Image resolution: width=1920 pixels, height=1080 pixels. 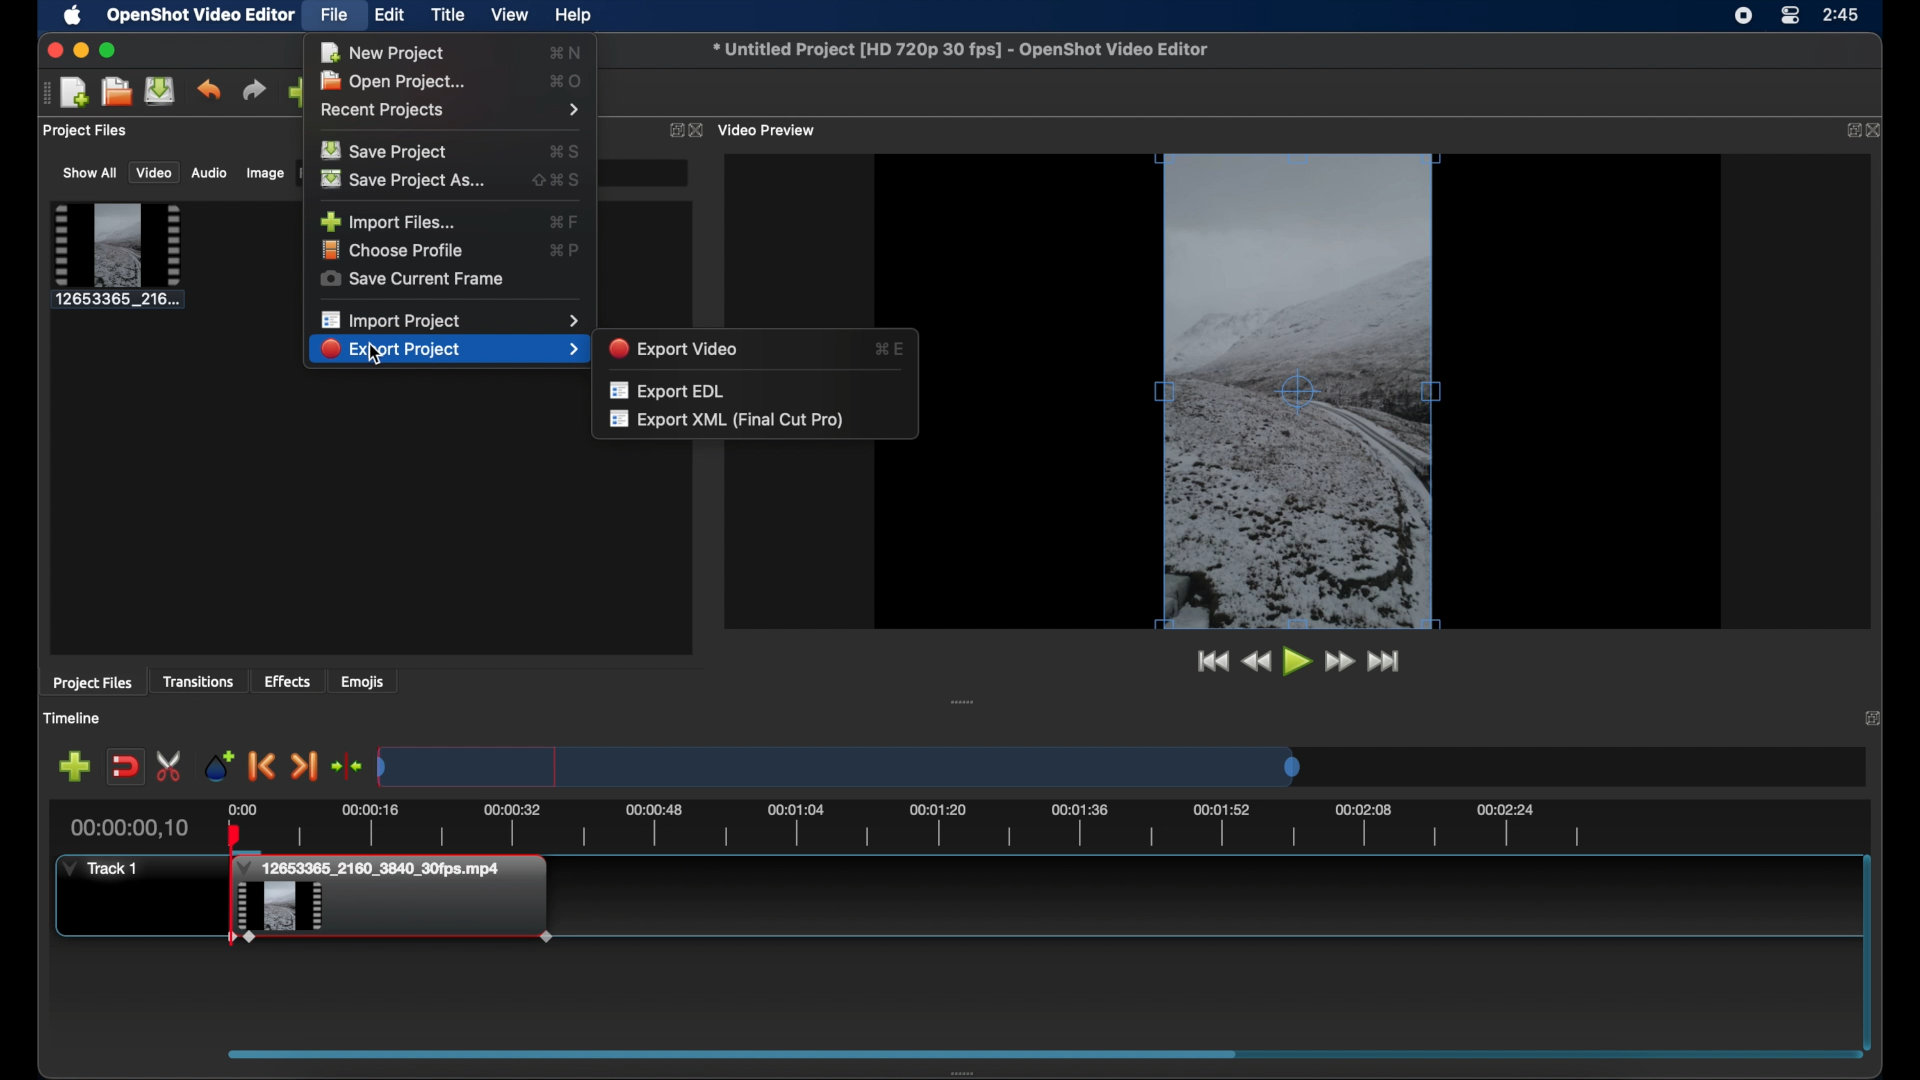 What do you see at coordinates (406, 179) in the screenshot?
I see `save project as` at bounding box center [406, 179].